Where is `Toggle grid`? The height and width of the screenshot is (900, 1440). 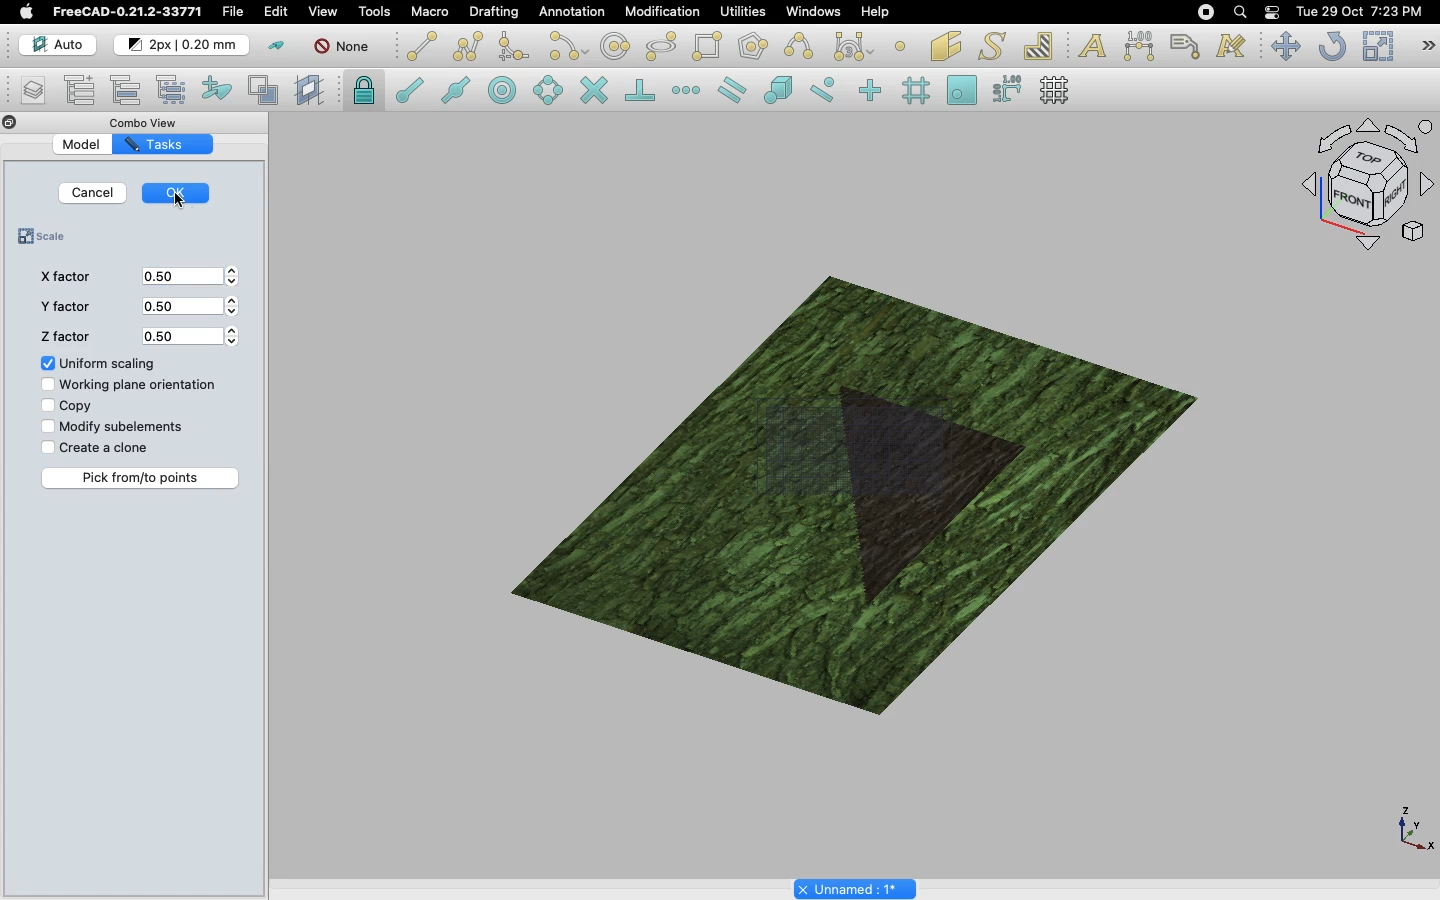 Toggle grid is located at coordinates (1061, 90).